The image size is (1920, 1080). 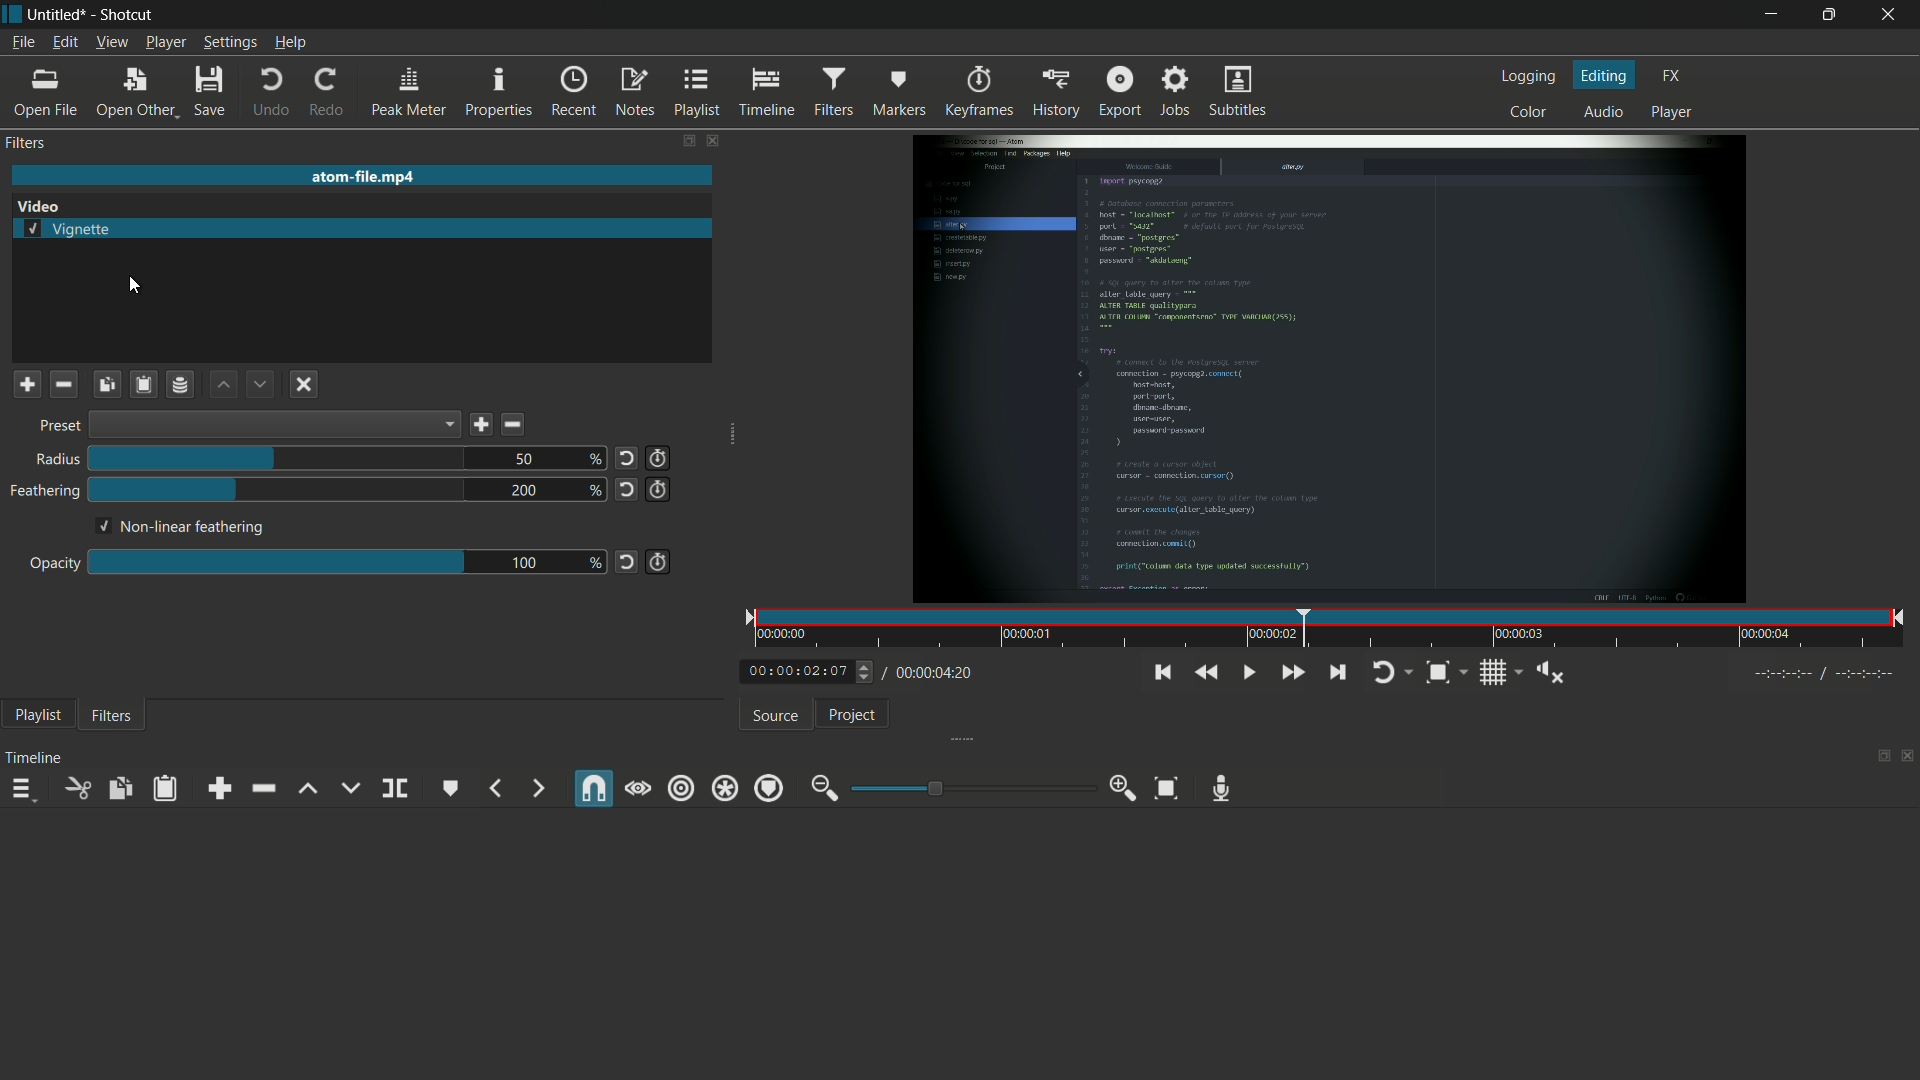 What do you see at coordinates (306, 383) in the screenshot?
I see `deselect the filter` at bounding box center [306, 383].